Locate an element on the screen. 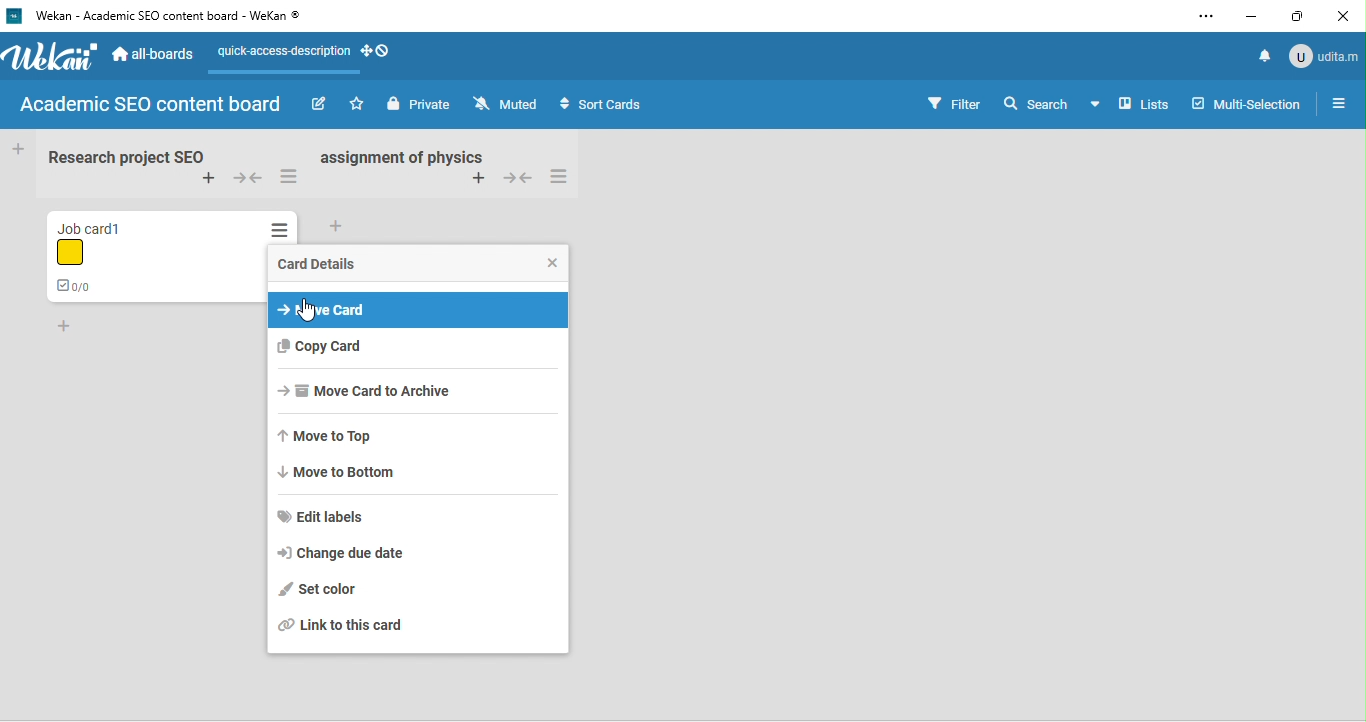 The height and width of the screenshot is (722, 1366). set color is located at coordinates (353, 588).